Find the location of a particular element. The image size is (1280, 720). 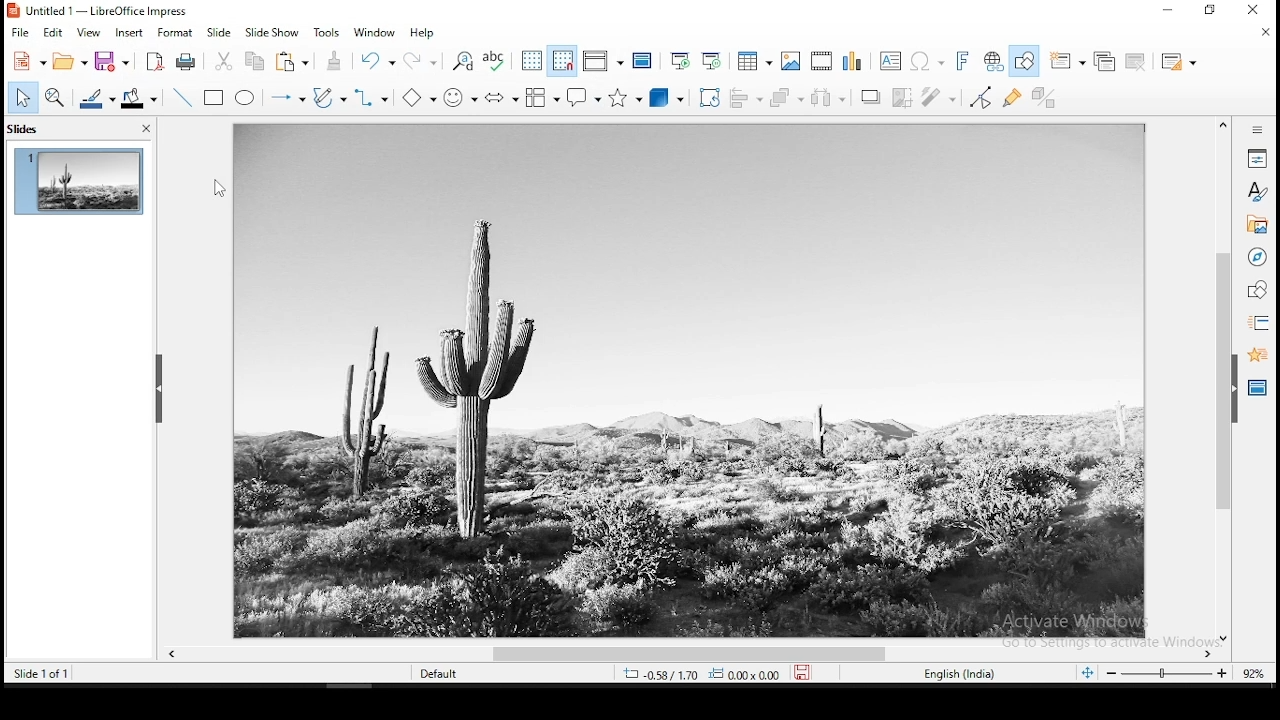

find and replace is located at coordinates (459, 61).